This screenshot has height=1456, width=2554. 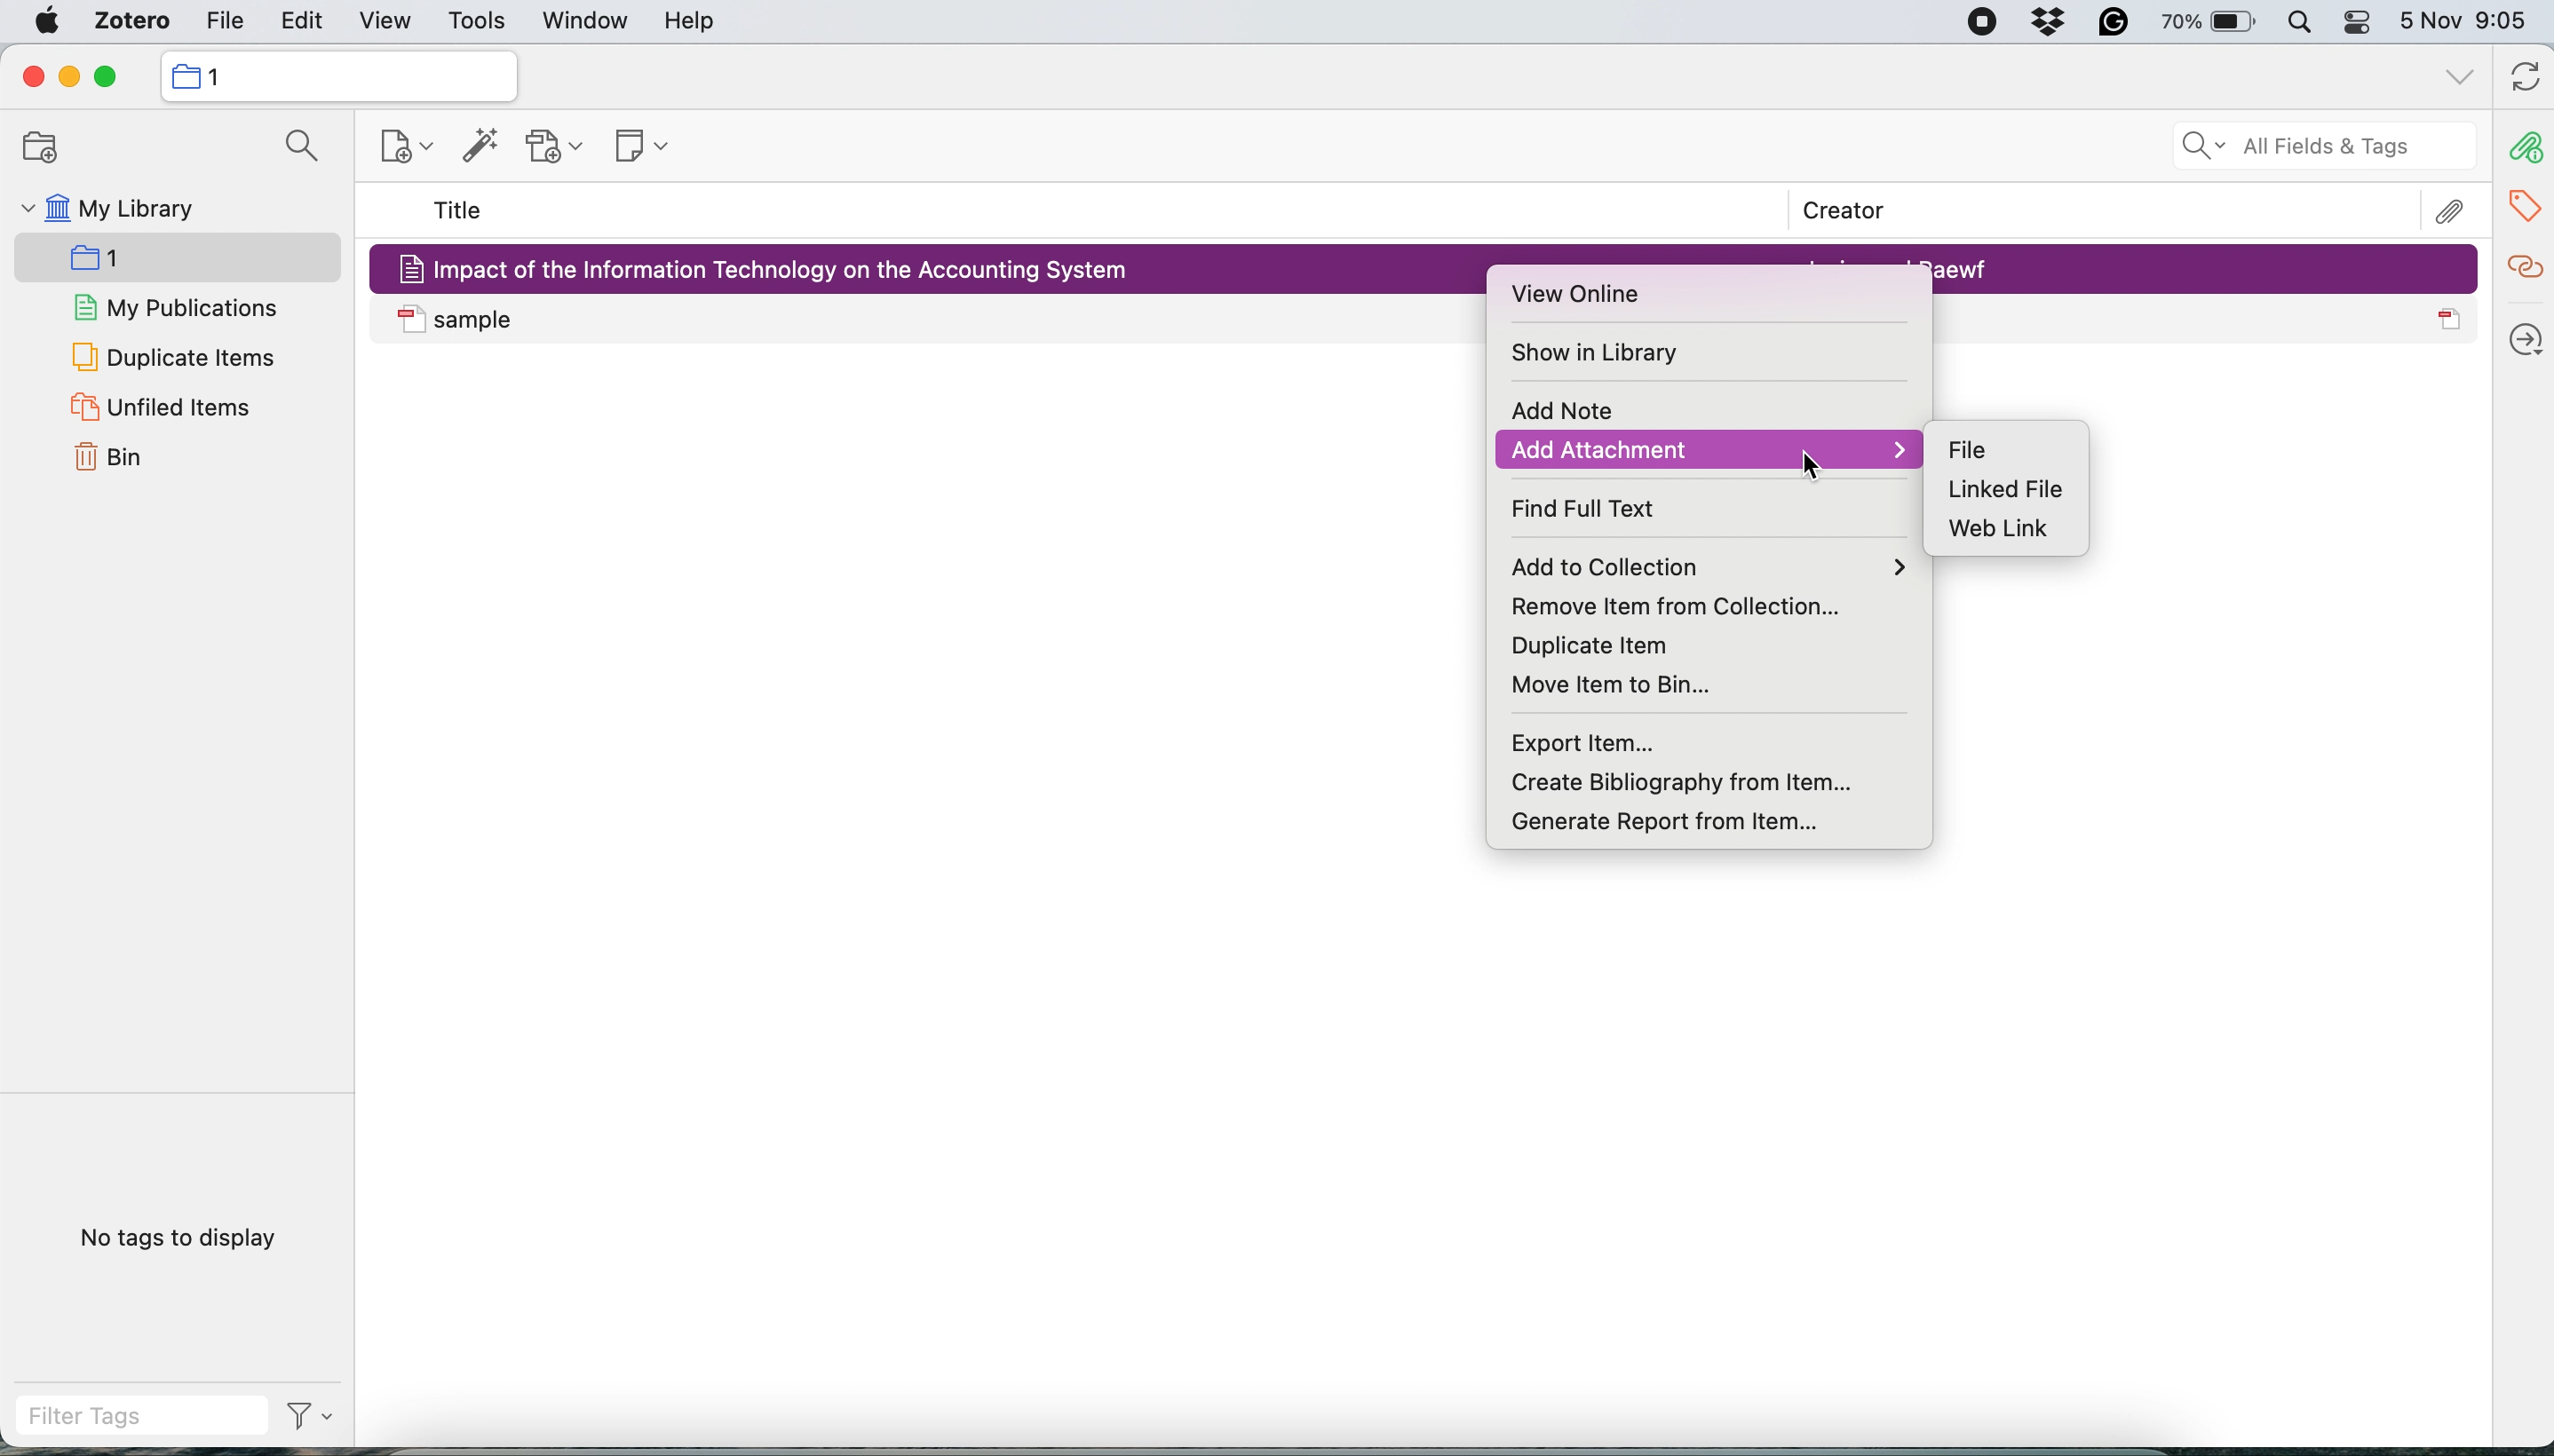 What do you see at coordinates (1696, 604) in the screenshot?
I see `remove item from collection` at bounding box center [1696, 604].